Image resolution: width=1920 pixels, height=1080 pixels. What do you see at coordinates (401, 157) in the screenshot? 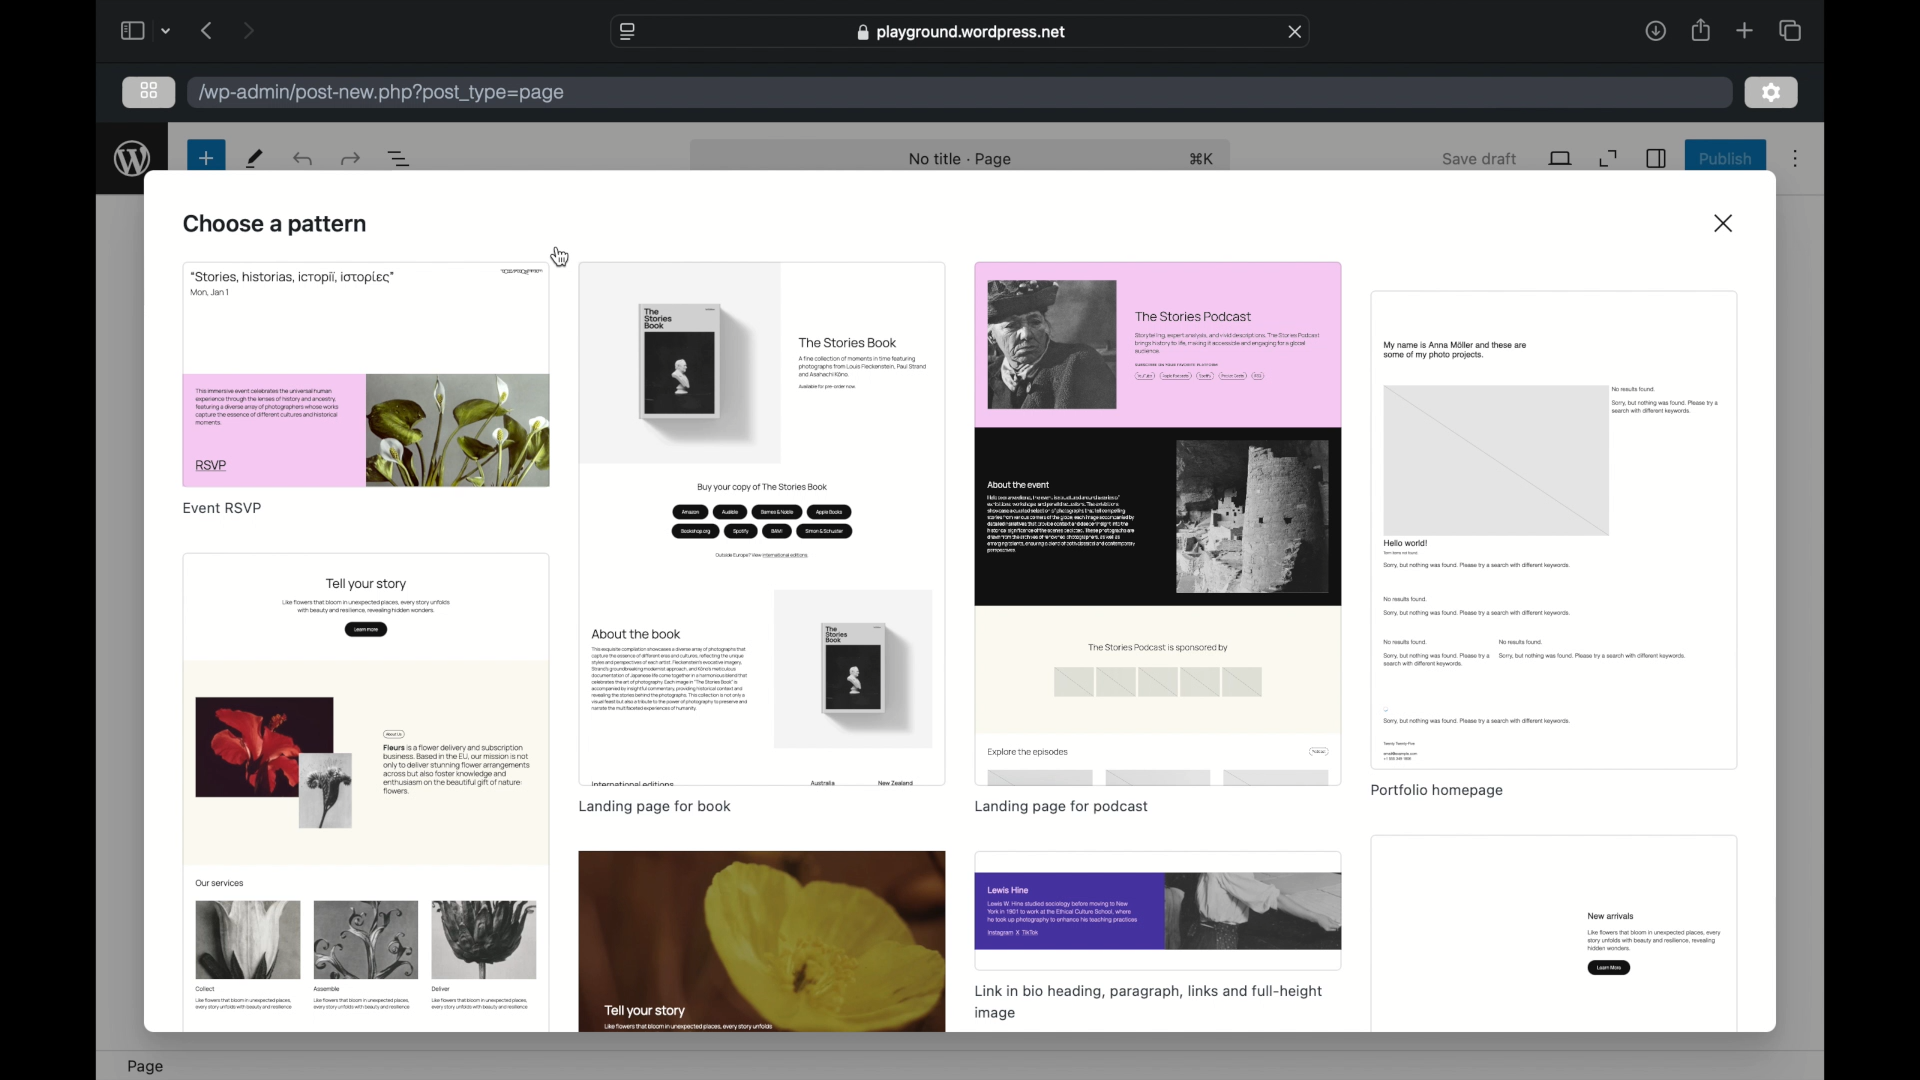
I see `document overview` at bounding box center [401, 157].